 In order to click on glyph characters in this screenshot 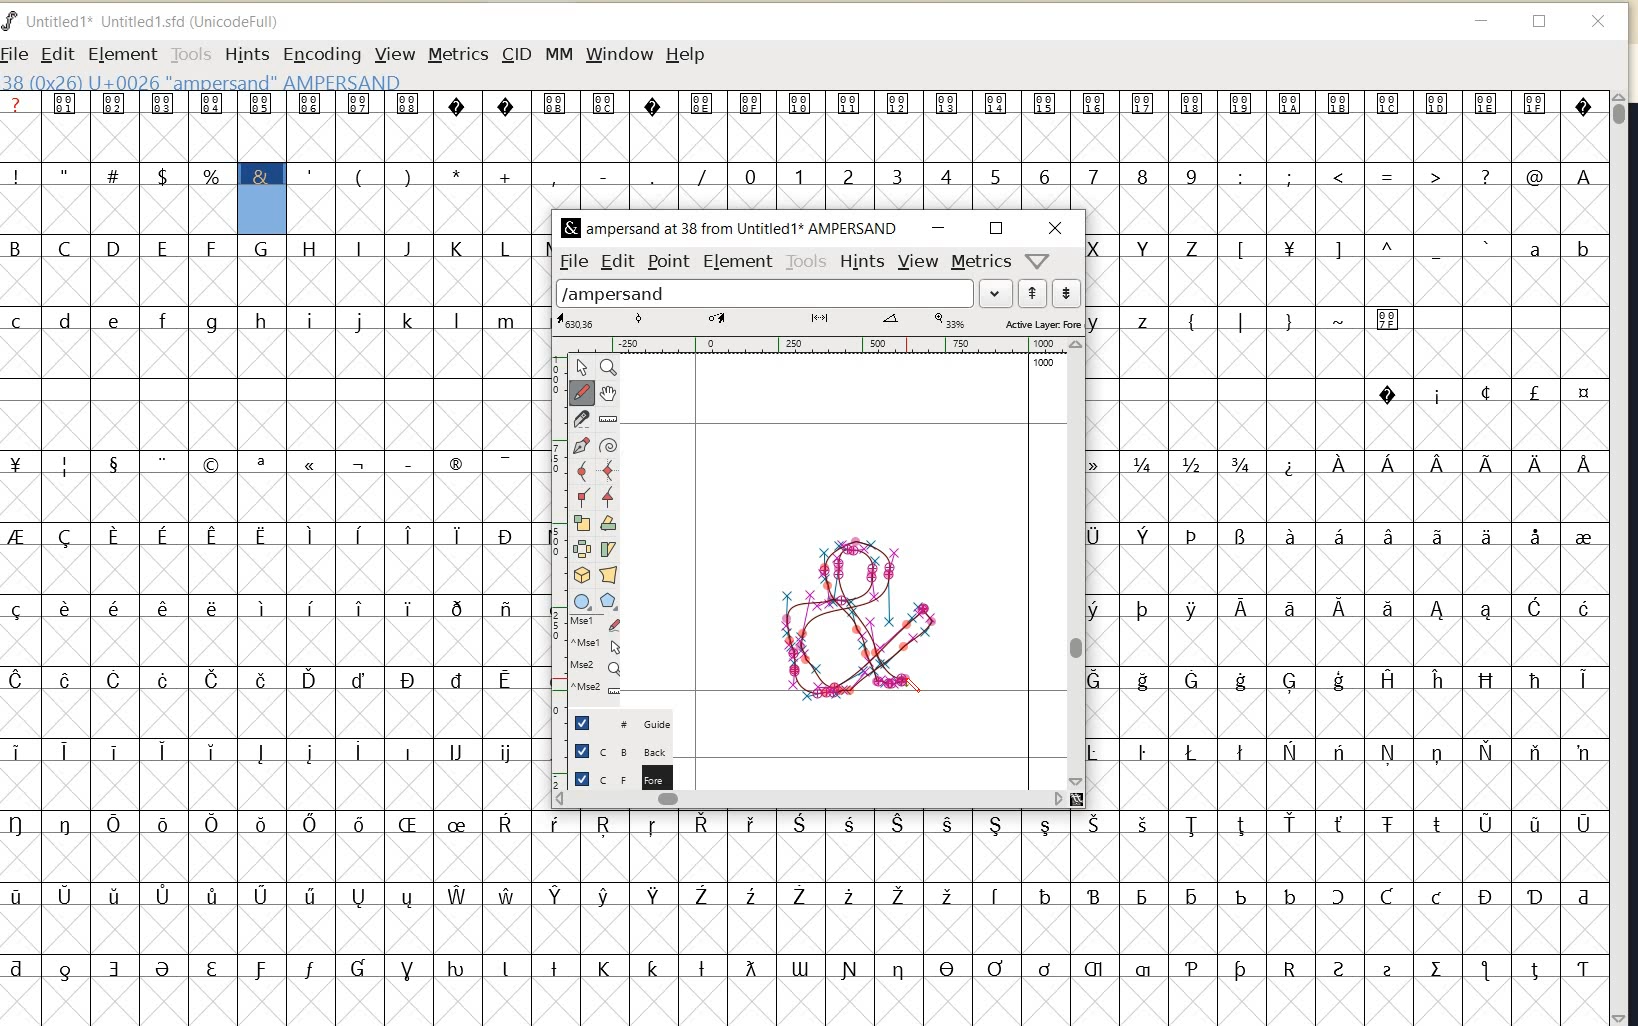, I will do `click(1068, 908)`.